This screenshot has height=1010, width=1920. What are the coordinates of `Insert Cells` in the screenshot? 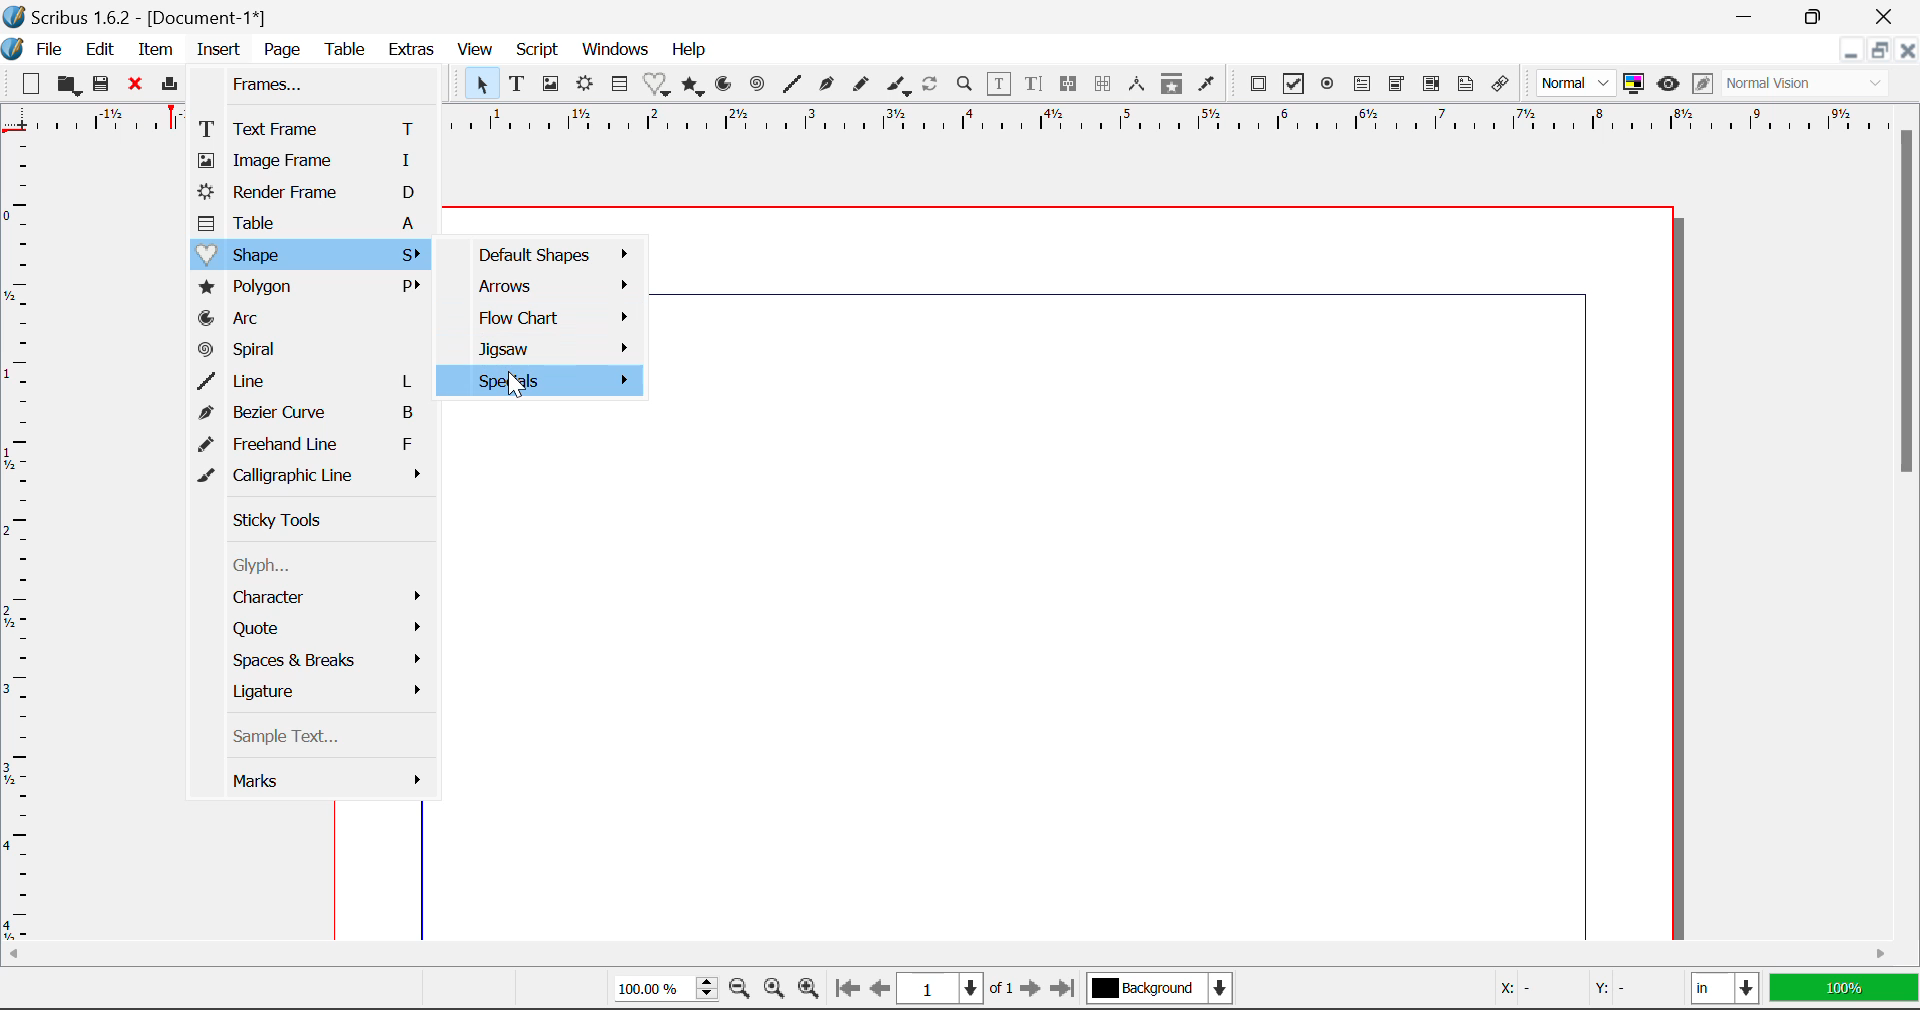 It's located at (618, 87).